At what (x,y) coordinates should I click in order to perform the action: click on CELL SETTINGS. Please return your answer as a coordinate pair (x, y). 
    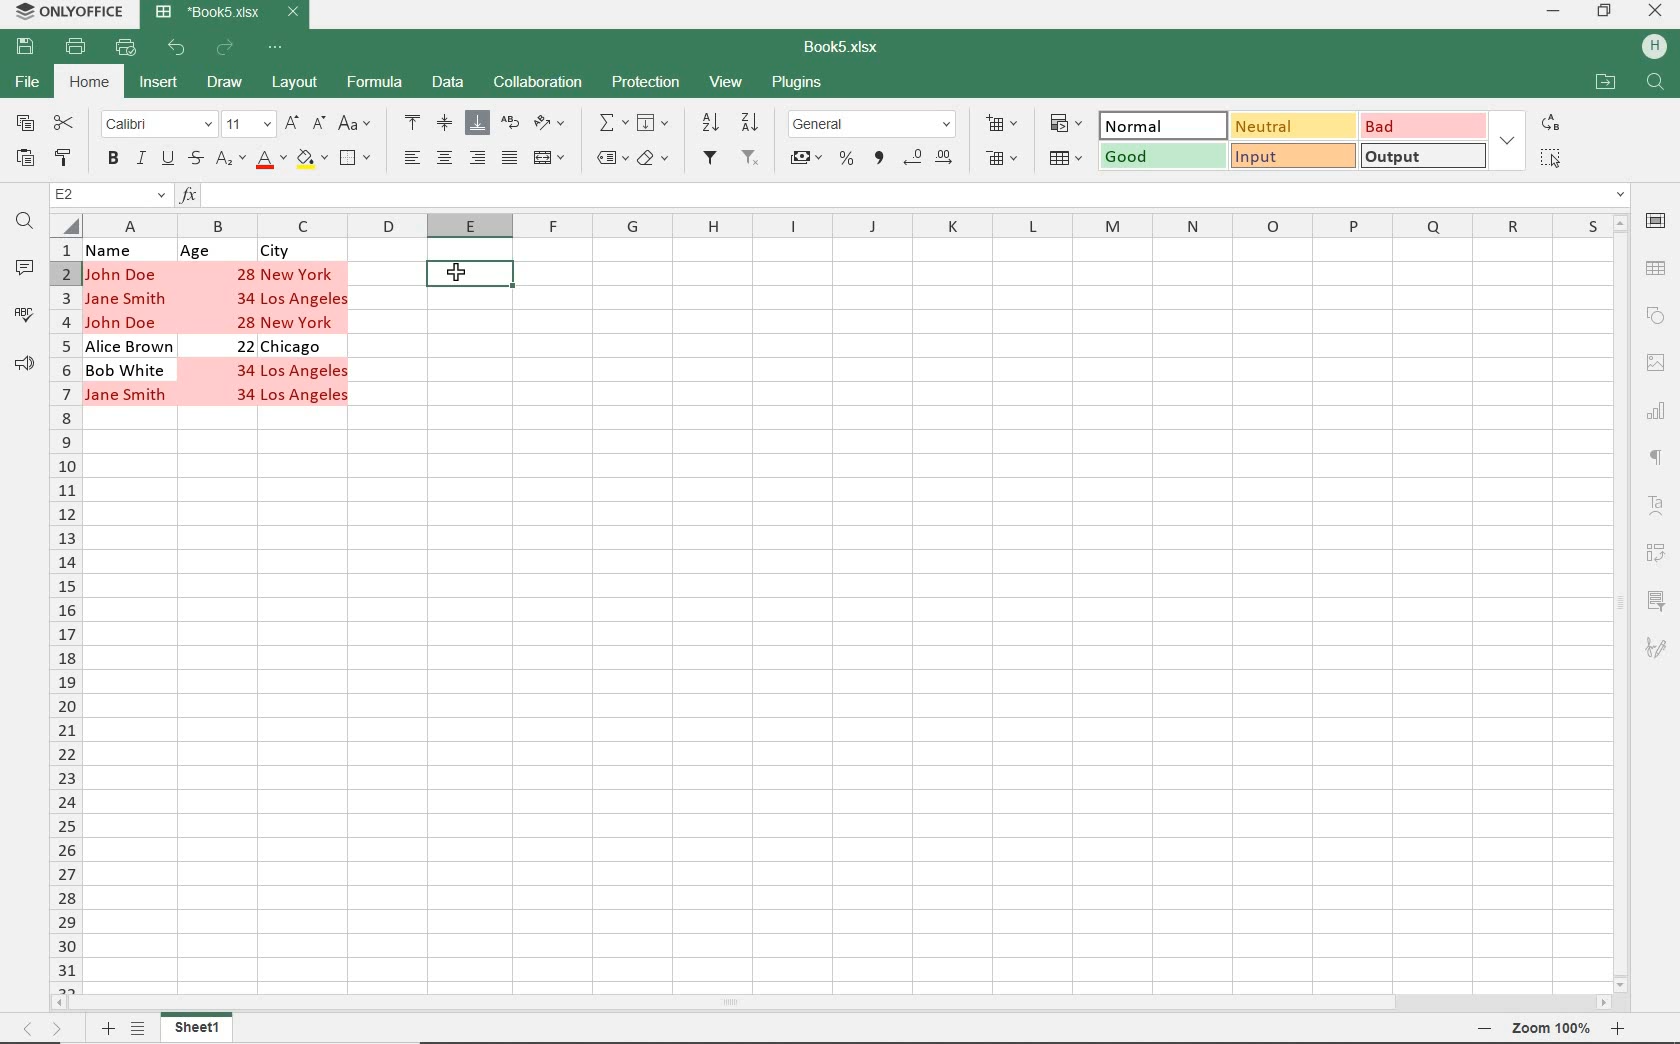
    Looking at the image, I should click on (1654, 221).